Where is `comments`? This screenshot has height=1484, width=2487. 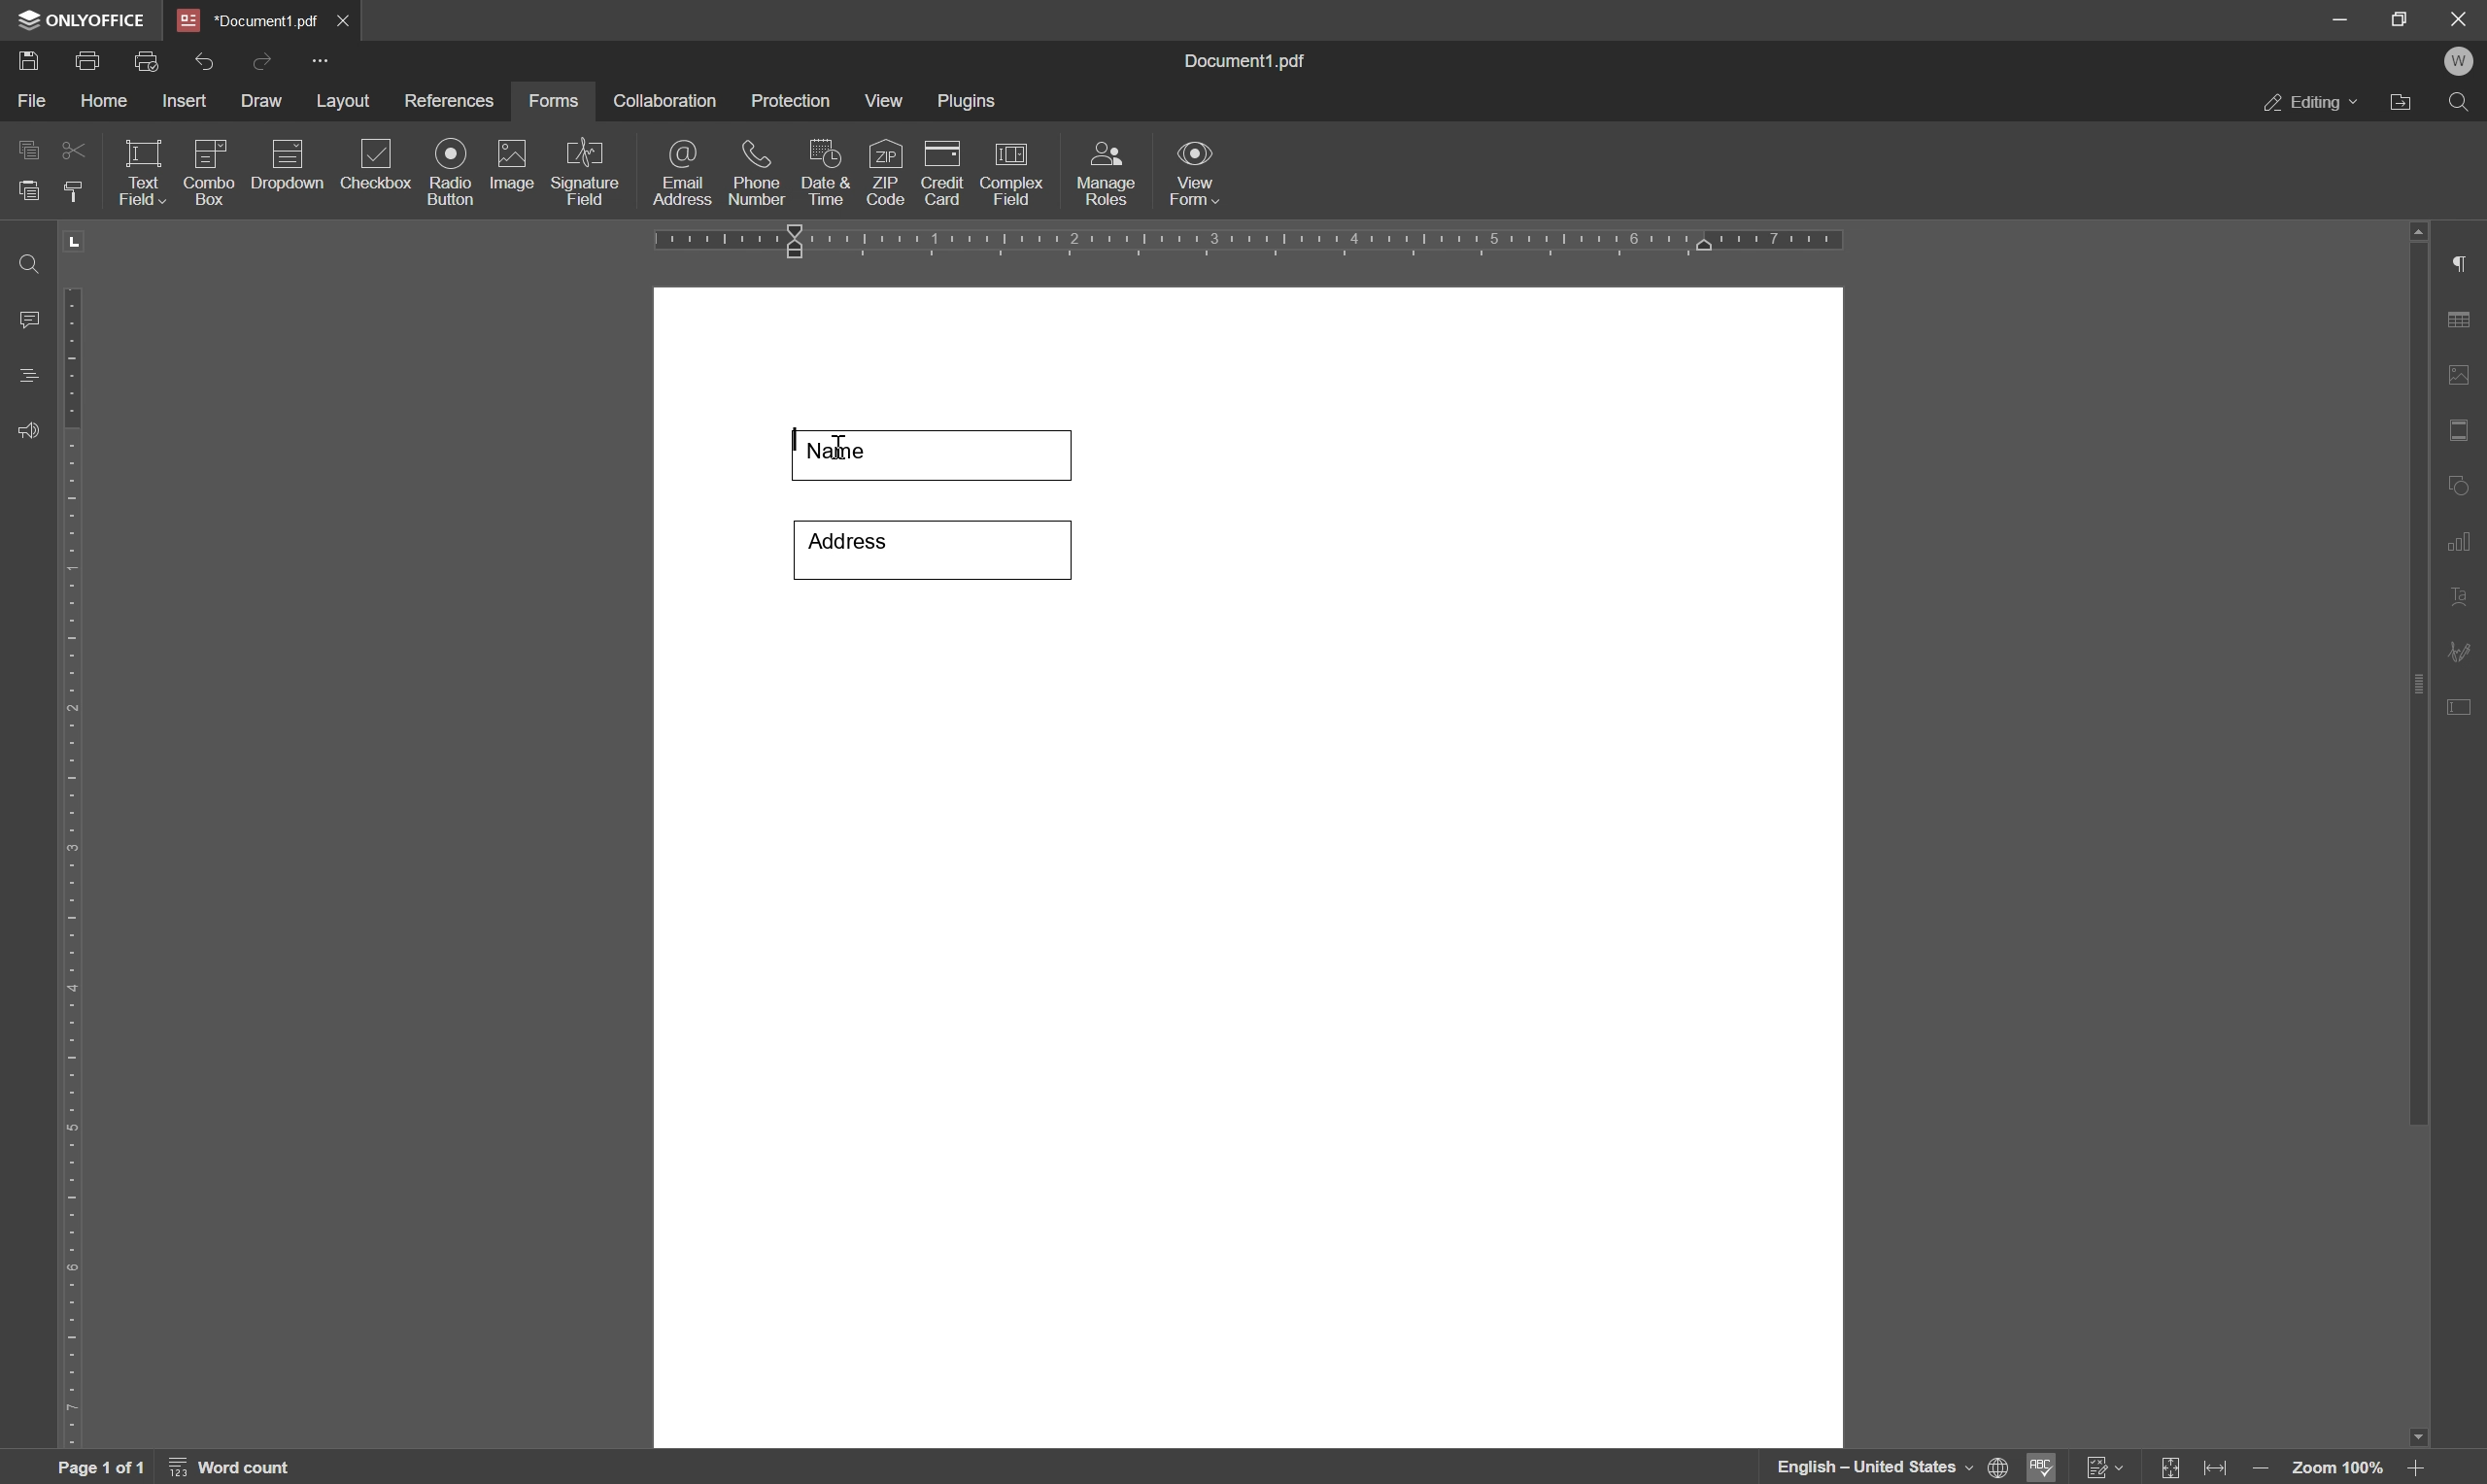 comments is located at coordinates (24, 320).